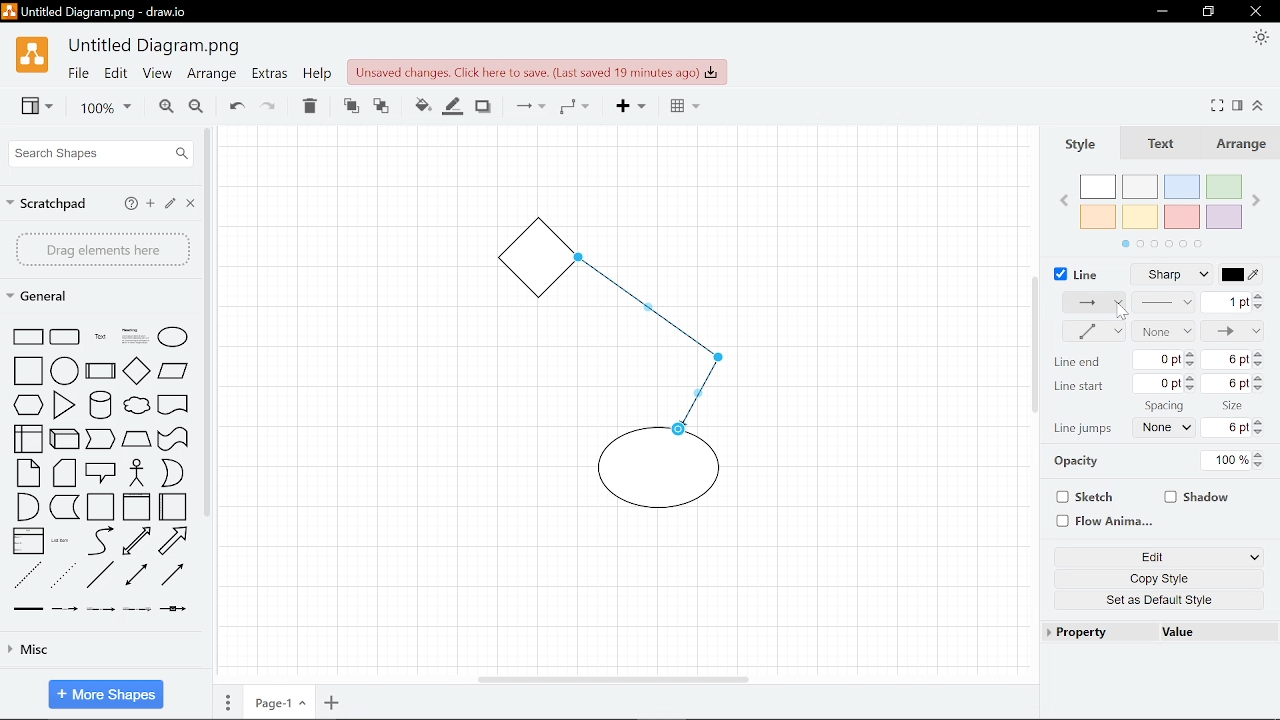 Image resolution: width=1280 pixels, height=720 pixels. Describe the element at coordinates (1248, 274) in the screenshot. I see `Line color` at that location.